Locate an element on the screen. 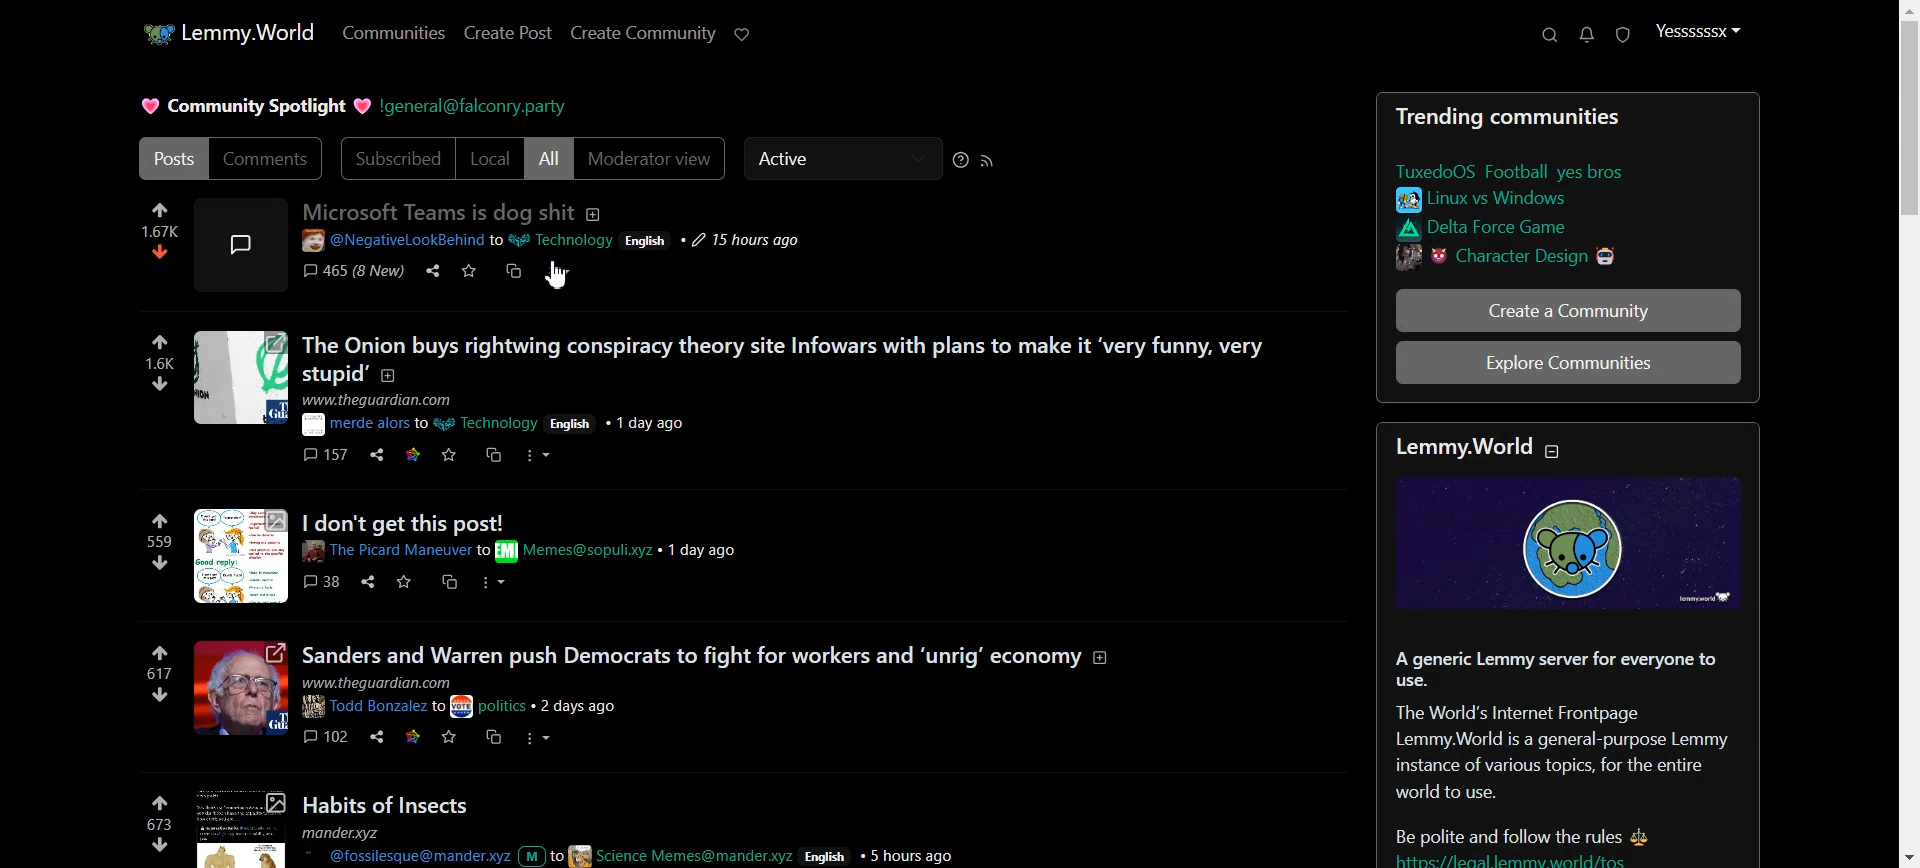 This screenshot has height=868, width=1920. more is located at coordinates (542, 738).